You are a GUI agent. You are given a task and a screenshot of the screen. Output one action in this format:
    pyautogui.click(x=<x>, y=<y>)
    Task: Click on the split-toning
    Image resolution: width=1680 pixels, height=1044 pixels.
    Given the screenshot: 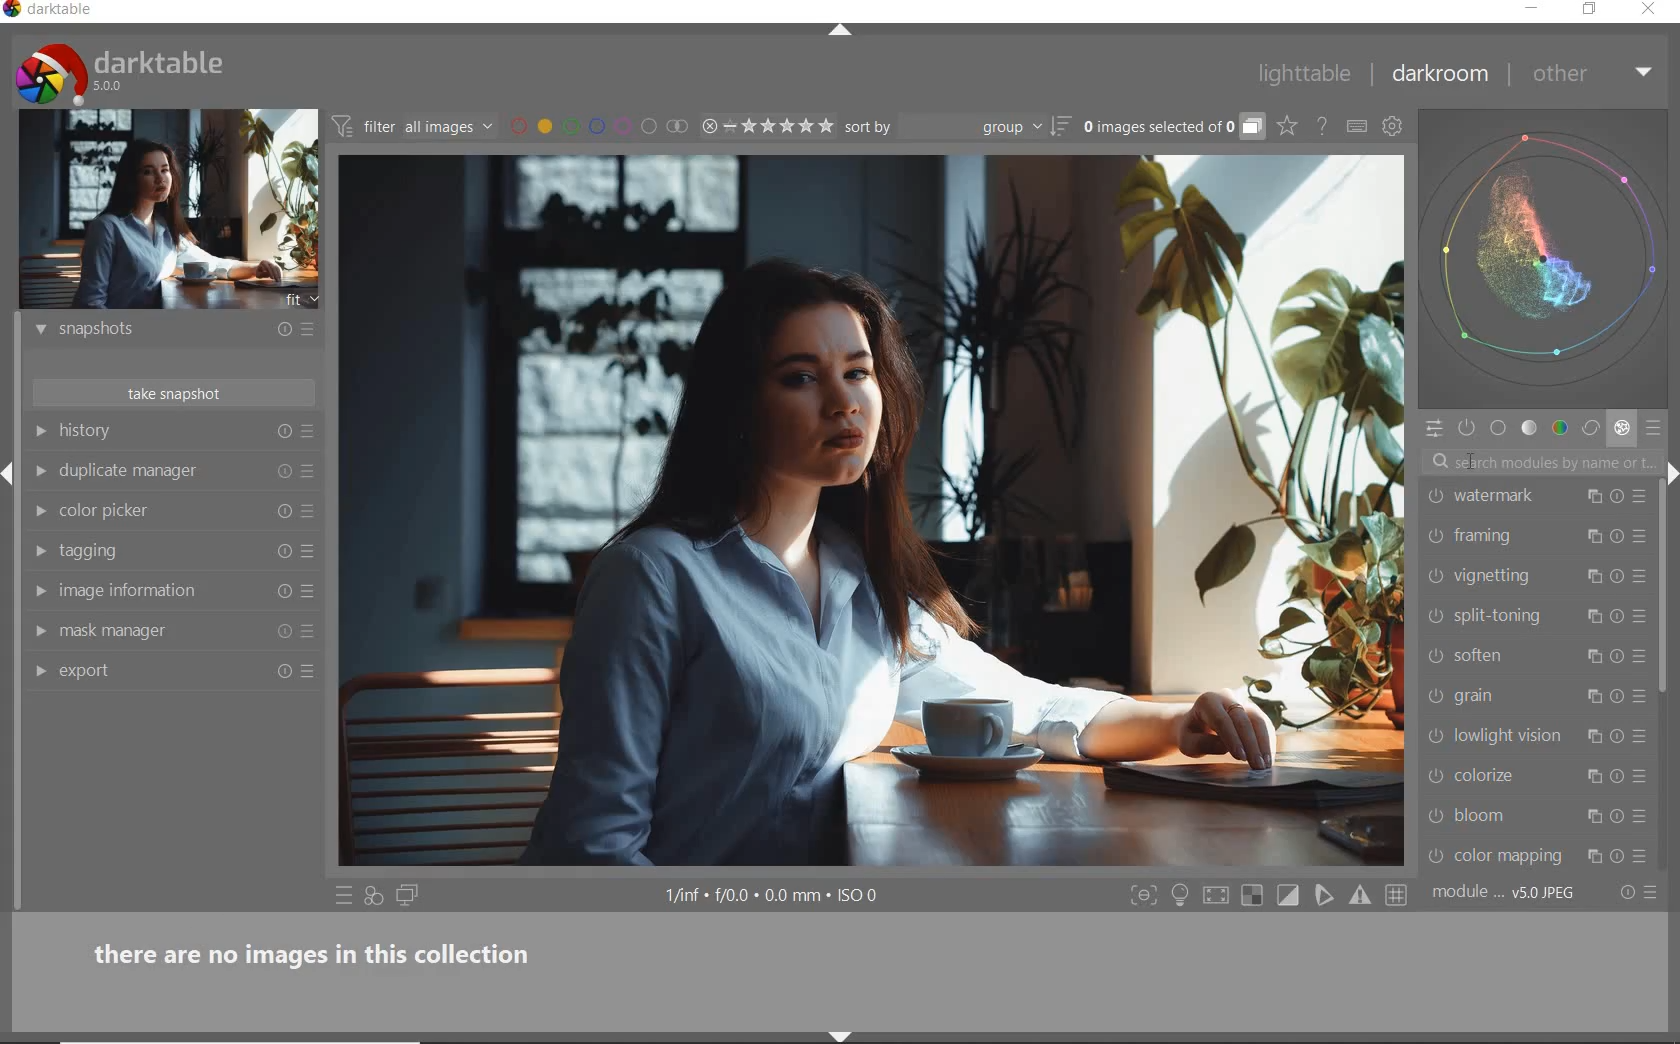 What is the action you would take?
    pyautogui.click(x=1513, y=616)
    